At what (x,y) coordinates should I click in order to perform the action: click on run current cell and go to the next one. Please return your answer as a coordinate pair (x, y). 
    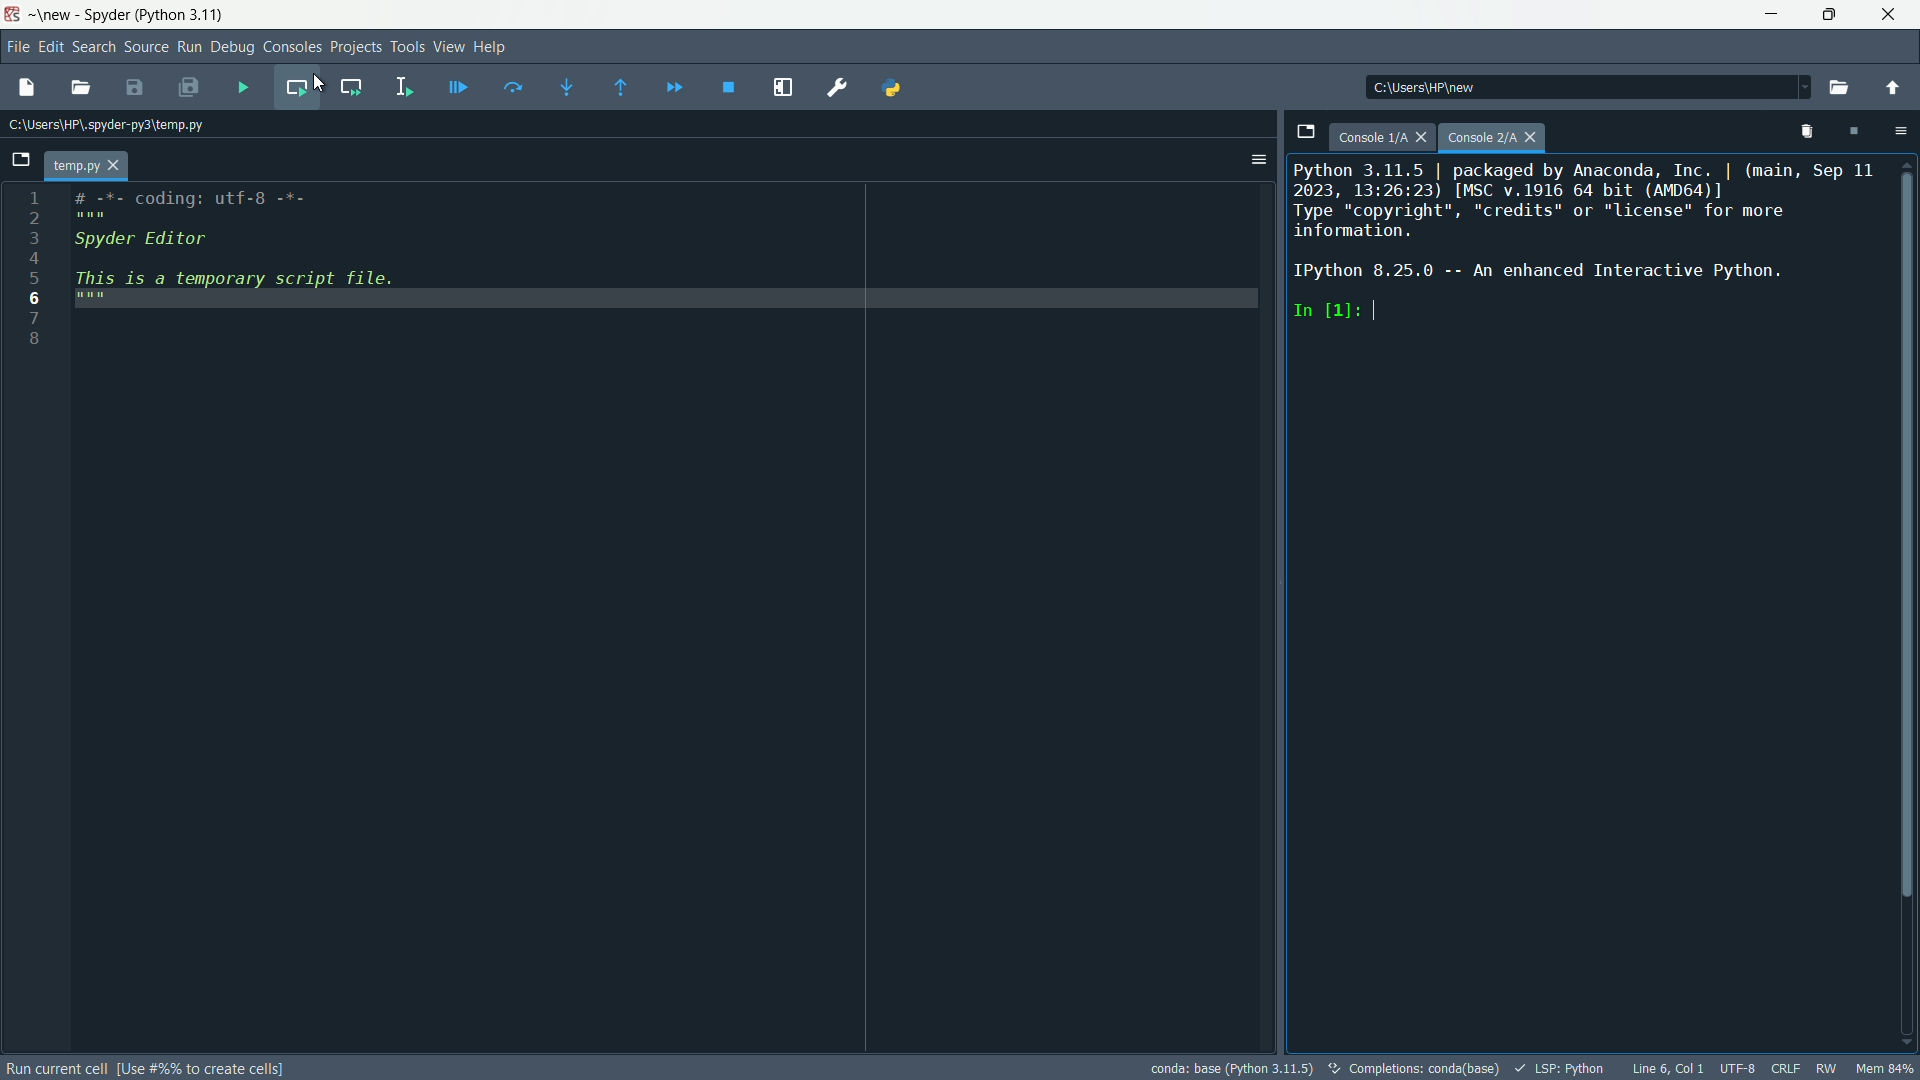
    Looking at the image, I should click on (350, 87).